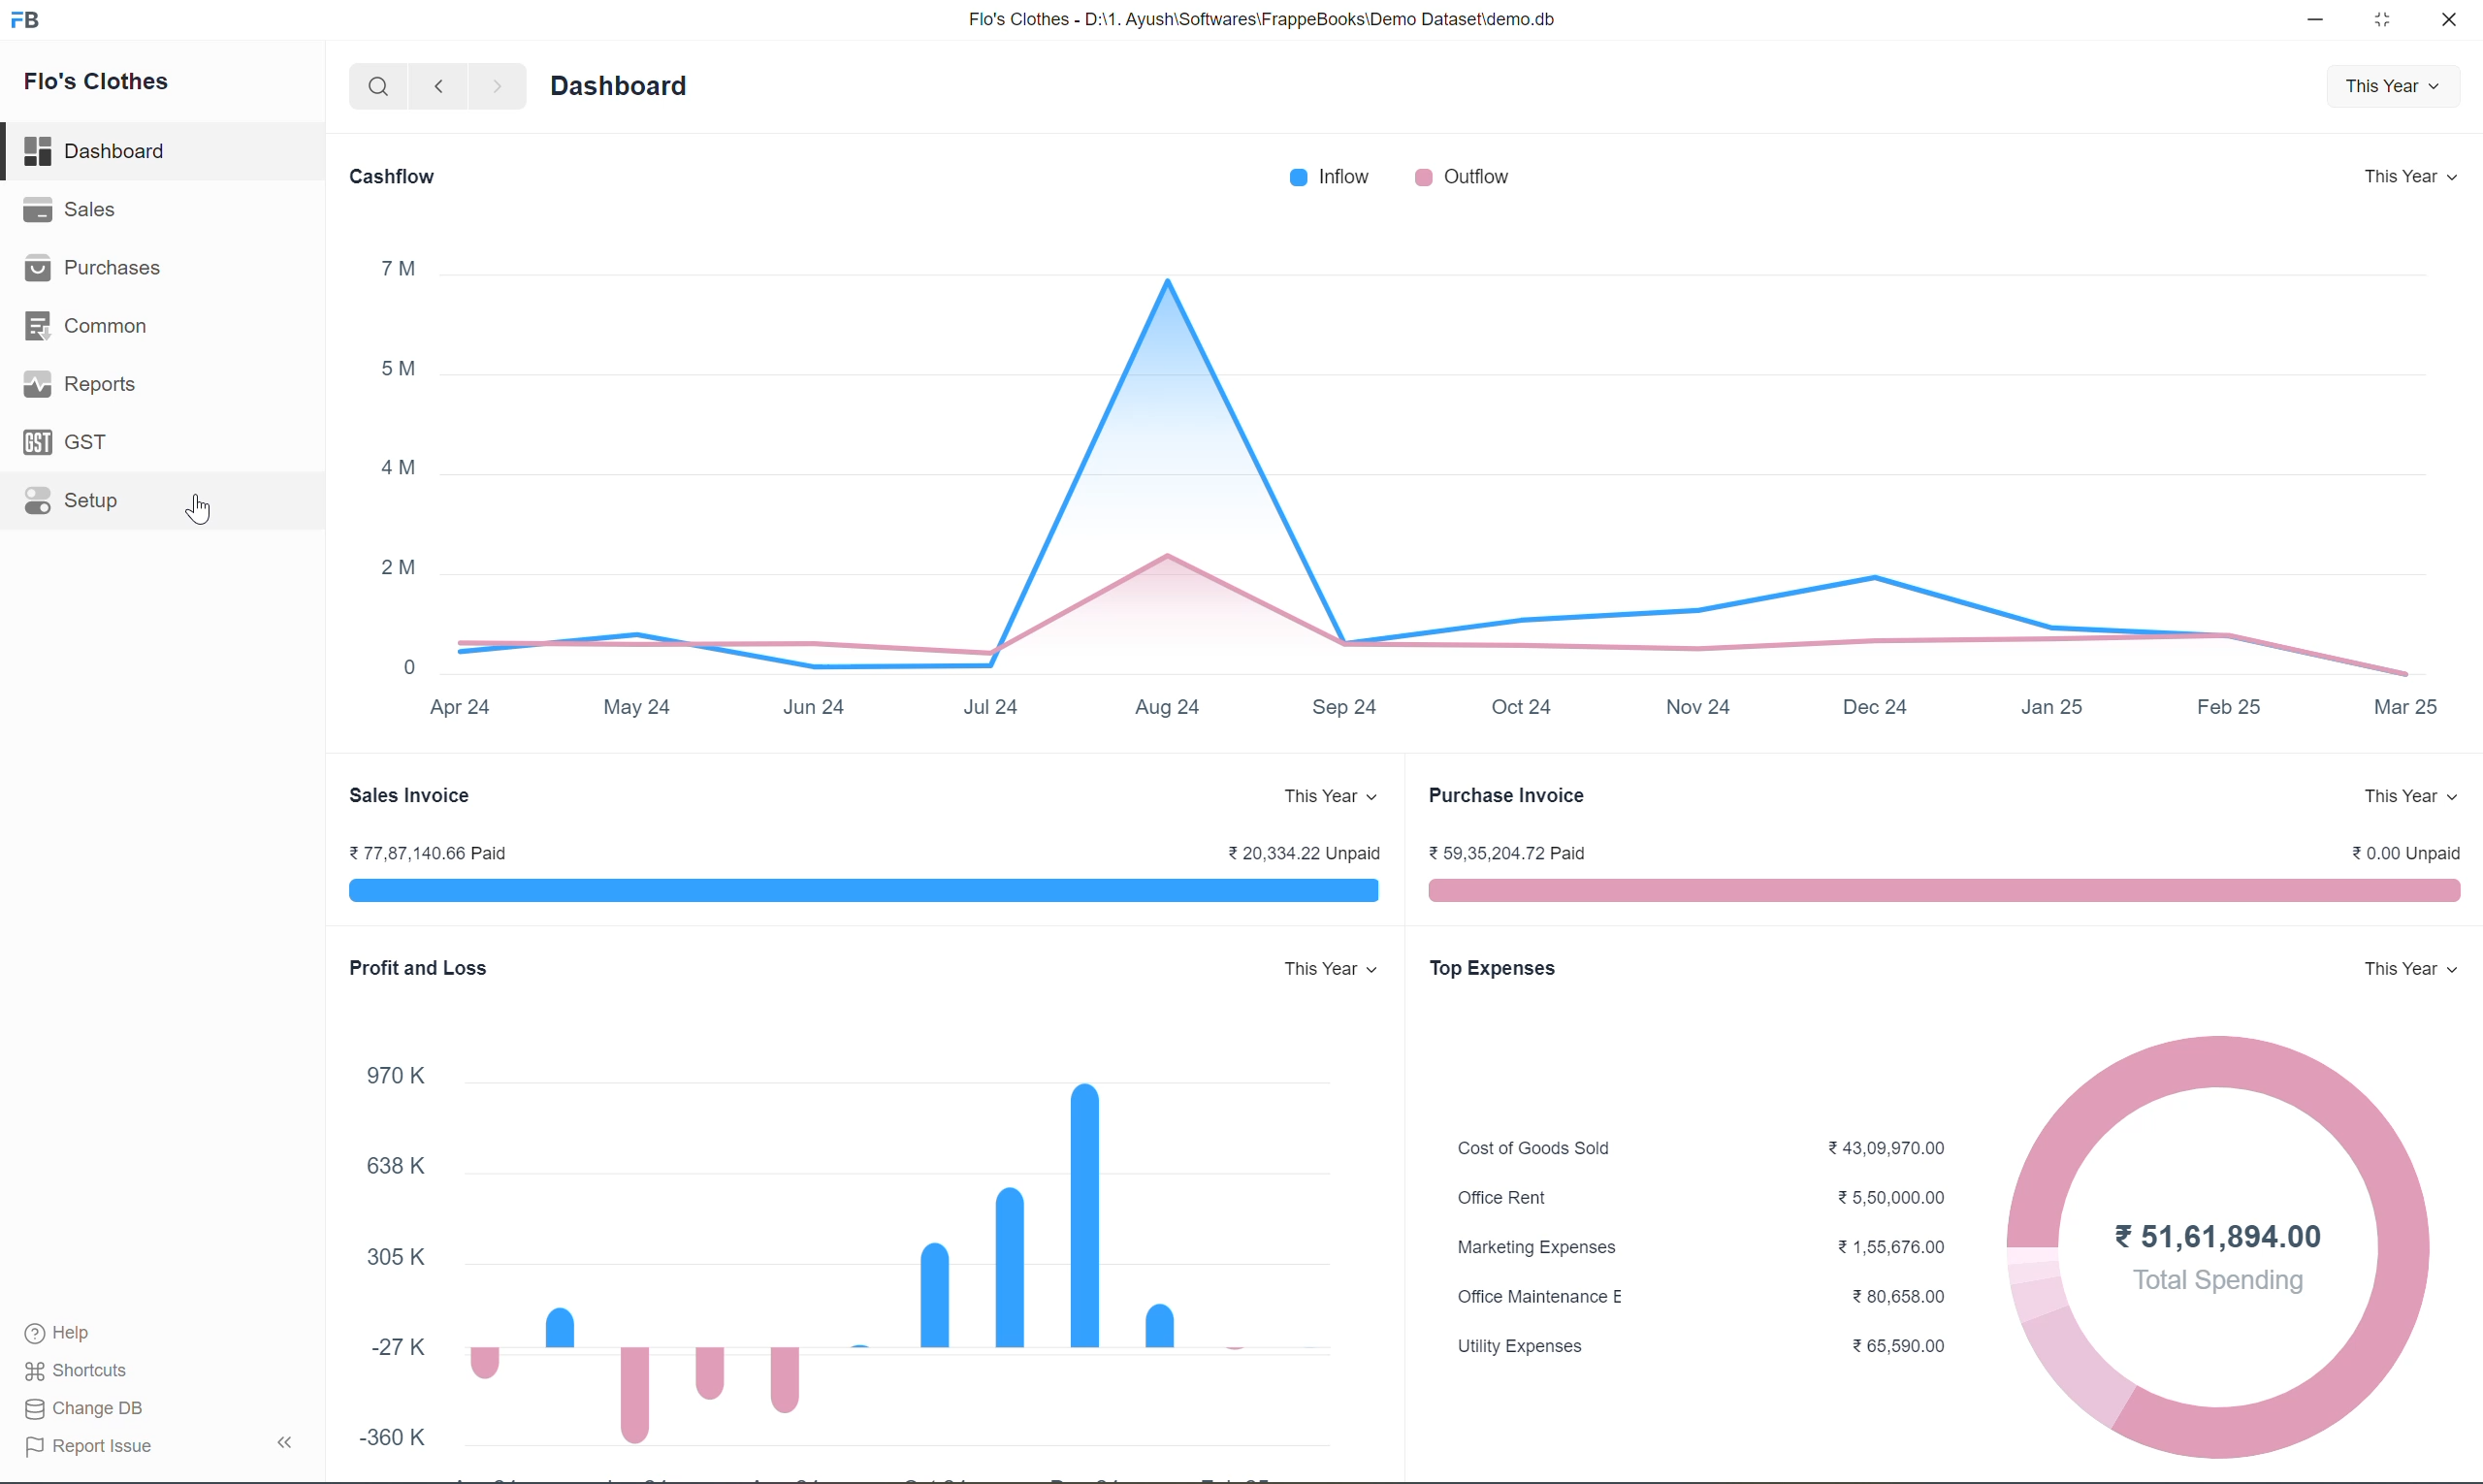 This screenshot has height=1484, width=2483. What do you see at coordinates (398, 1256) in the screenshot?
I see `305K` at bounding box center [398, 1256].